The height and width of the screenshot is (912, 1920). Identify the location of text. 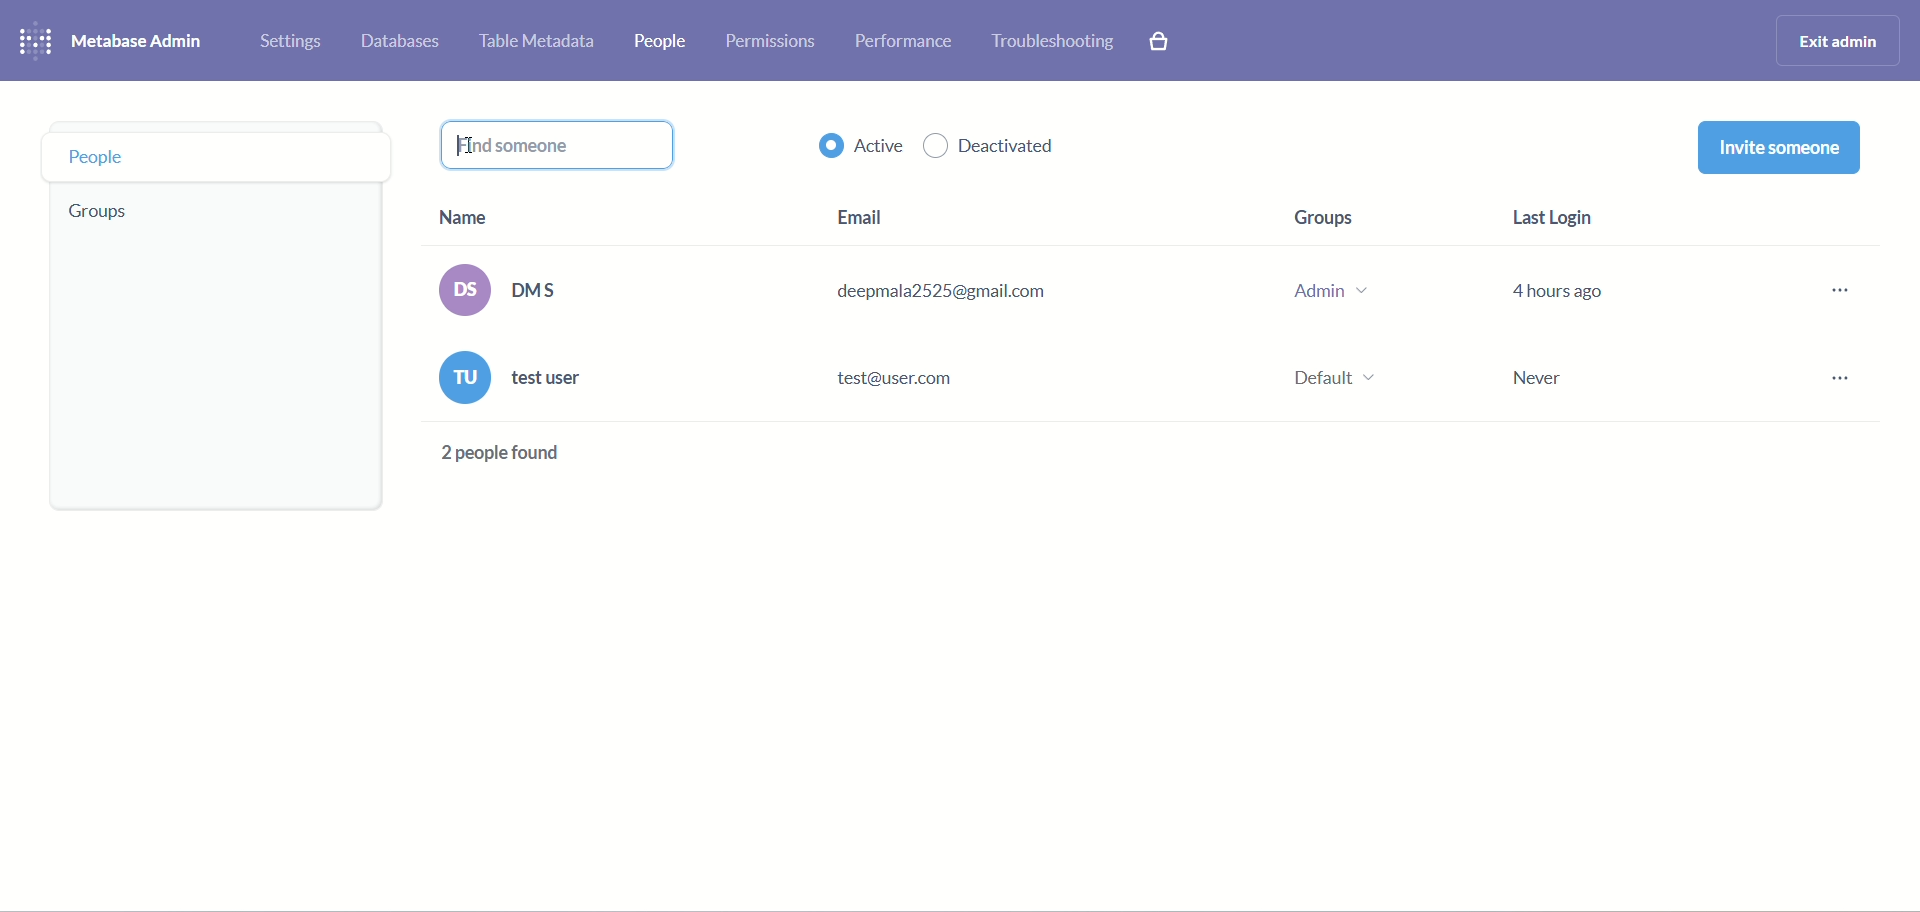
(506, 455).